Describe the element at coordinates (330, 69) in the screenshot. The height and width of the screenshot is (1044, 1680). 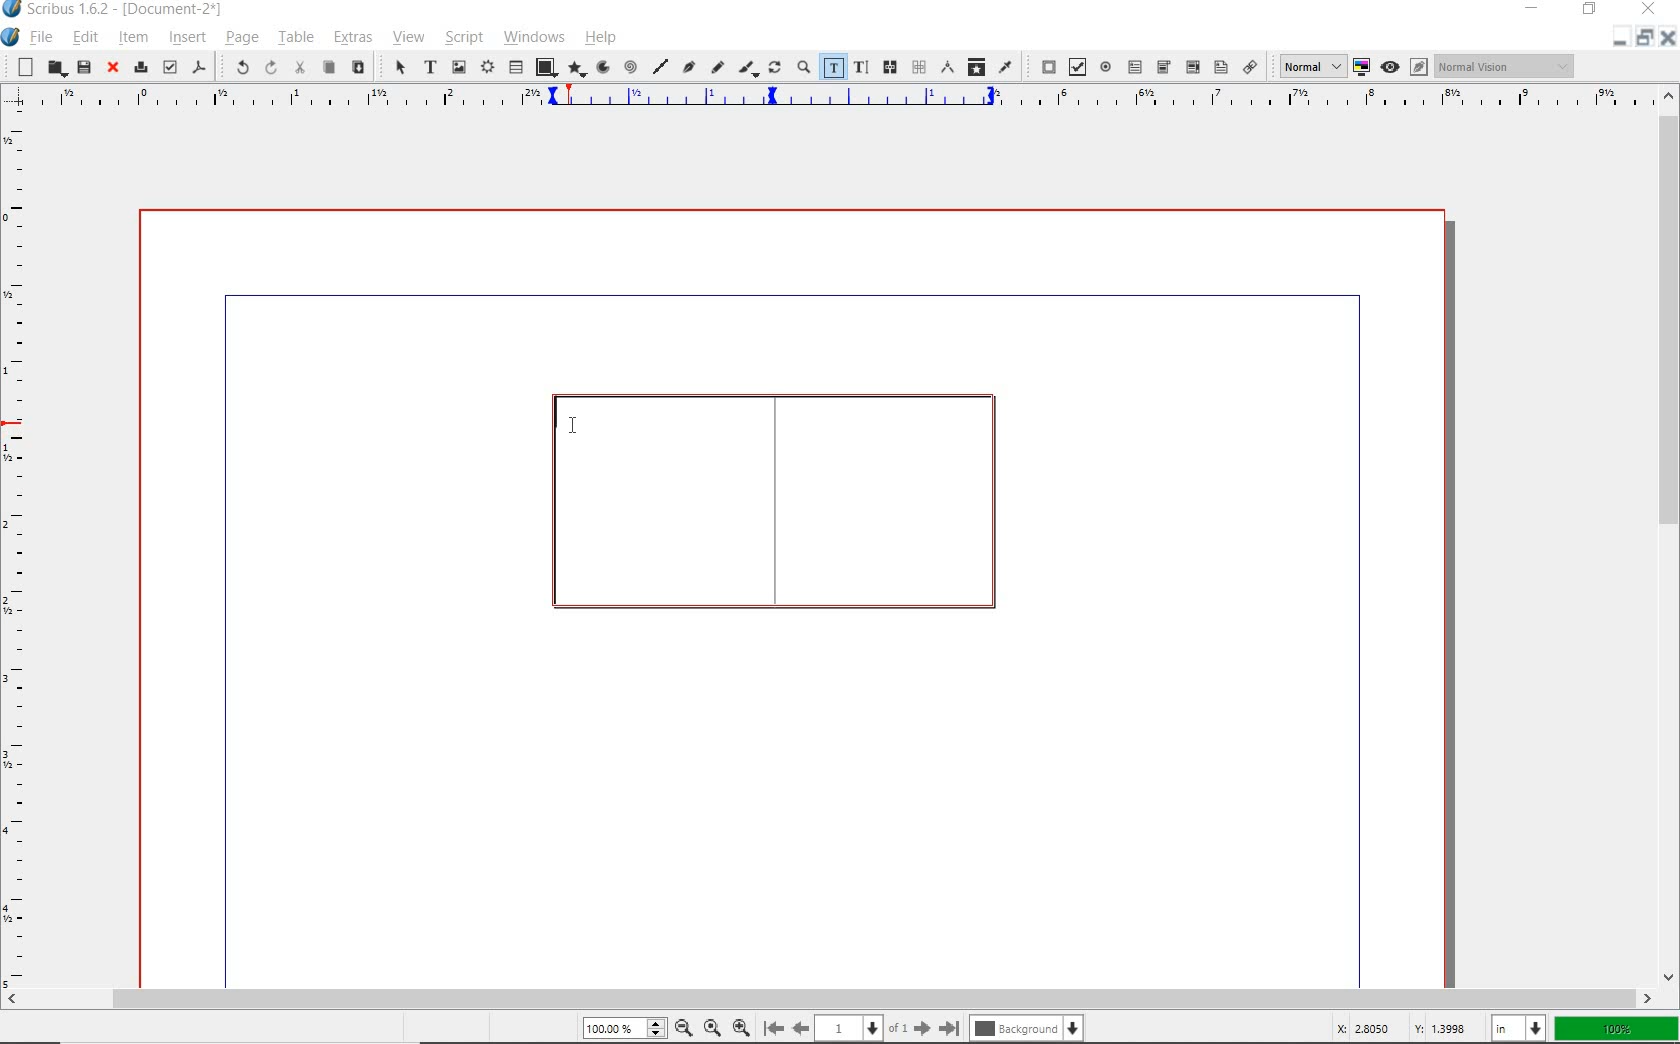
I see `copy` at that location.